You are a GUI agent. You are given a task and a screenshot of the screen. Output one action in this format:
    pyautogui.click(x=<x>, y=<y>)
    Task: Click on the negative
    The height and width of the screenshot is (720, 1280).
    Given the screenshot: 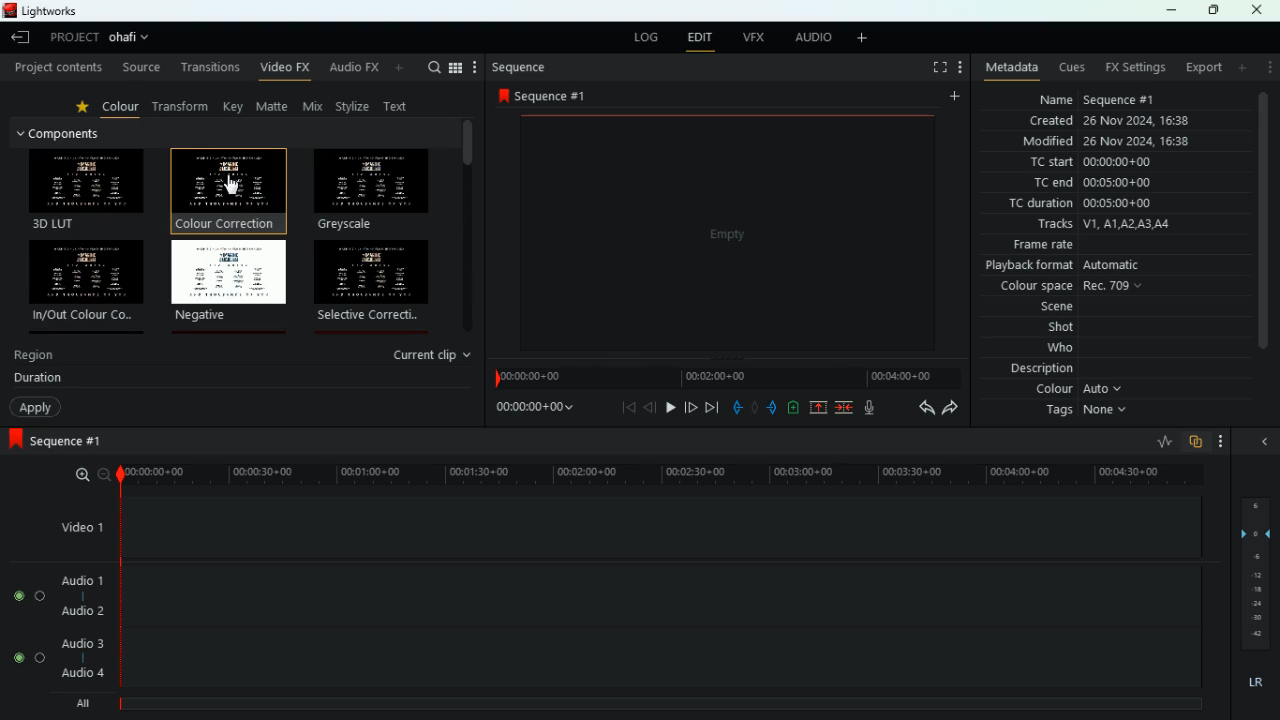 What is the action you would take?
    pyautogui.click(x=229, y=282)
    